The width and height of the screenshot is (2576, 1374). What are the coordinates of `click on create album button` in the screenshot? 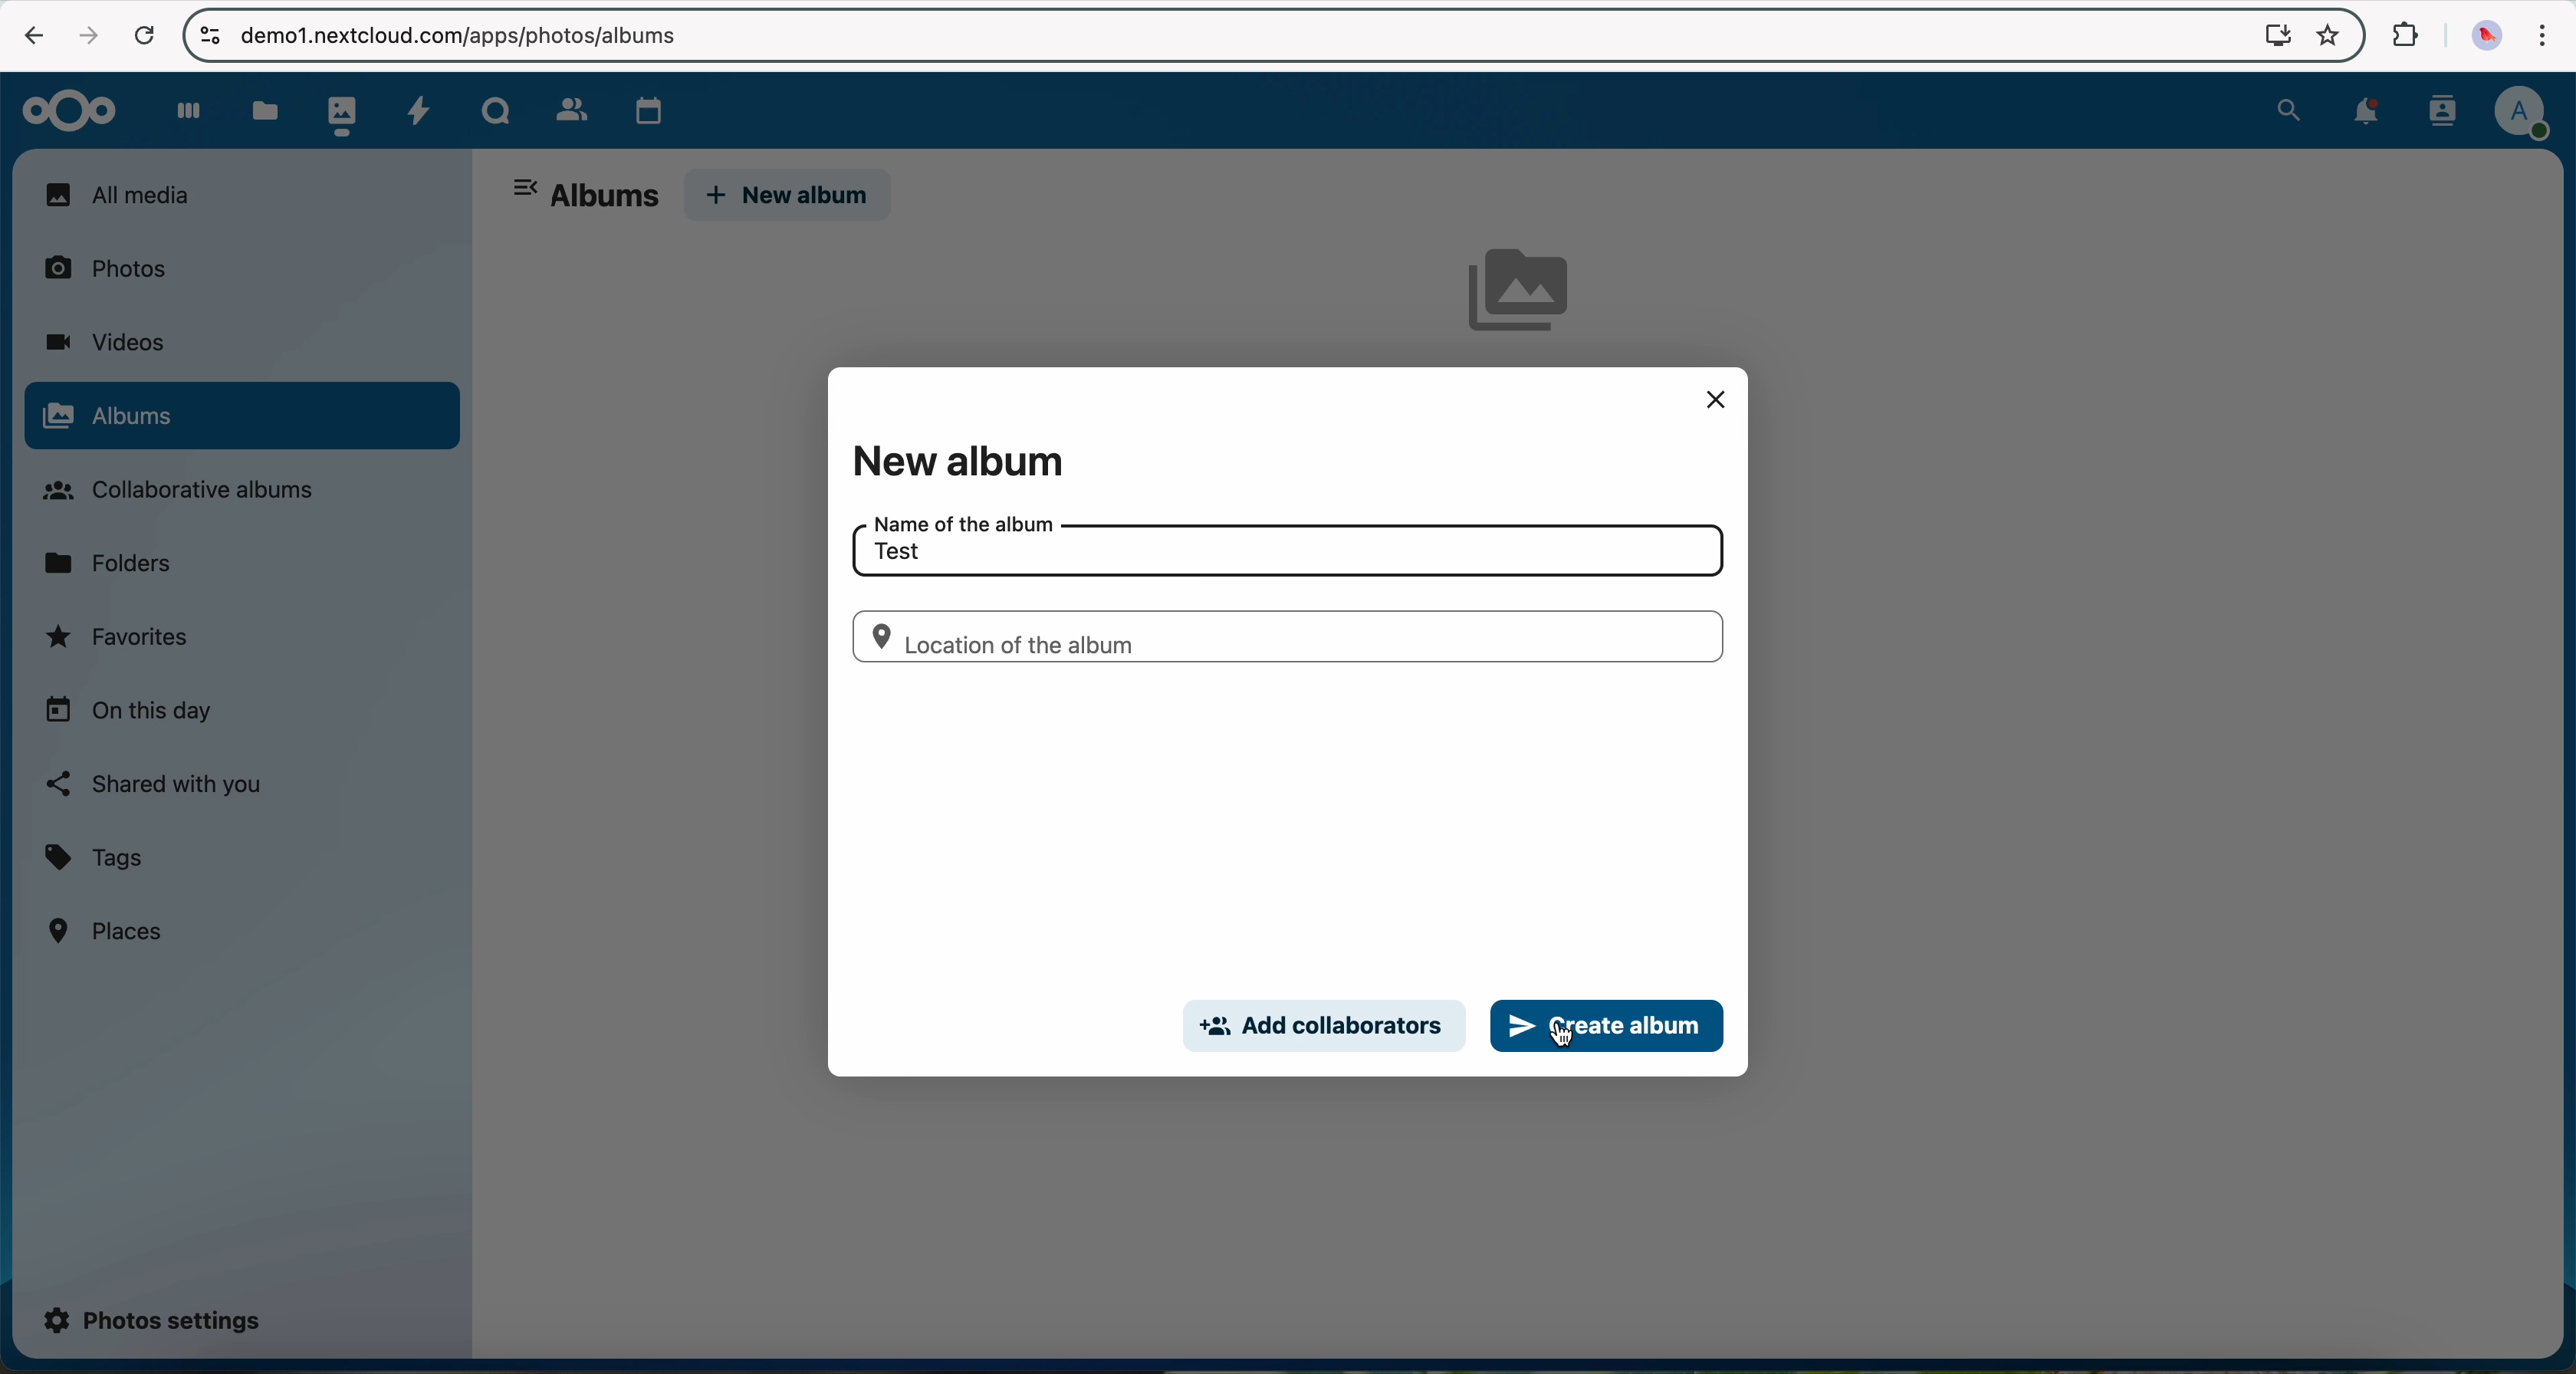 It's located at (1607, 1026).